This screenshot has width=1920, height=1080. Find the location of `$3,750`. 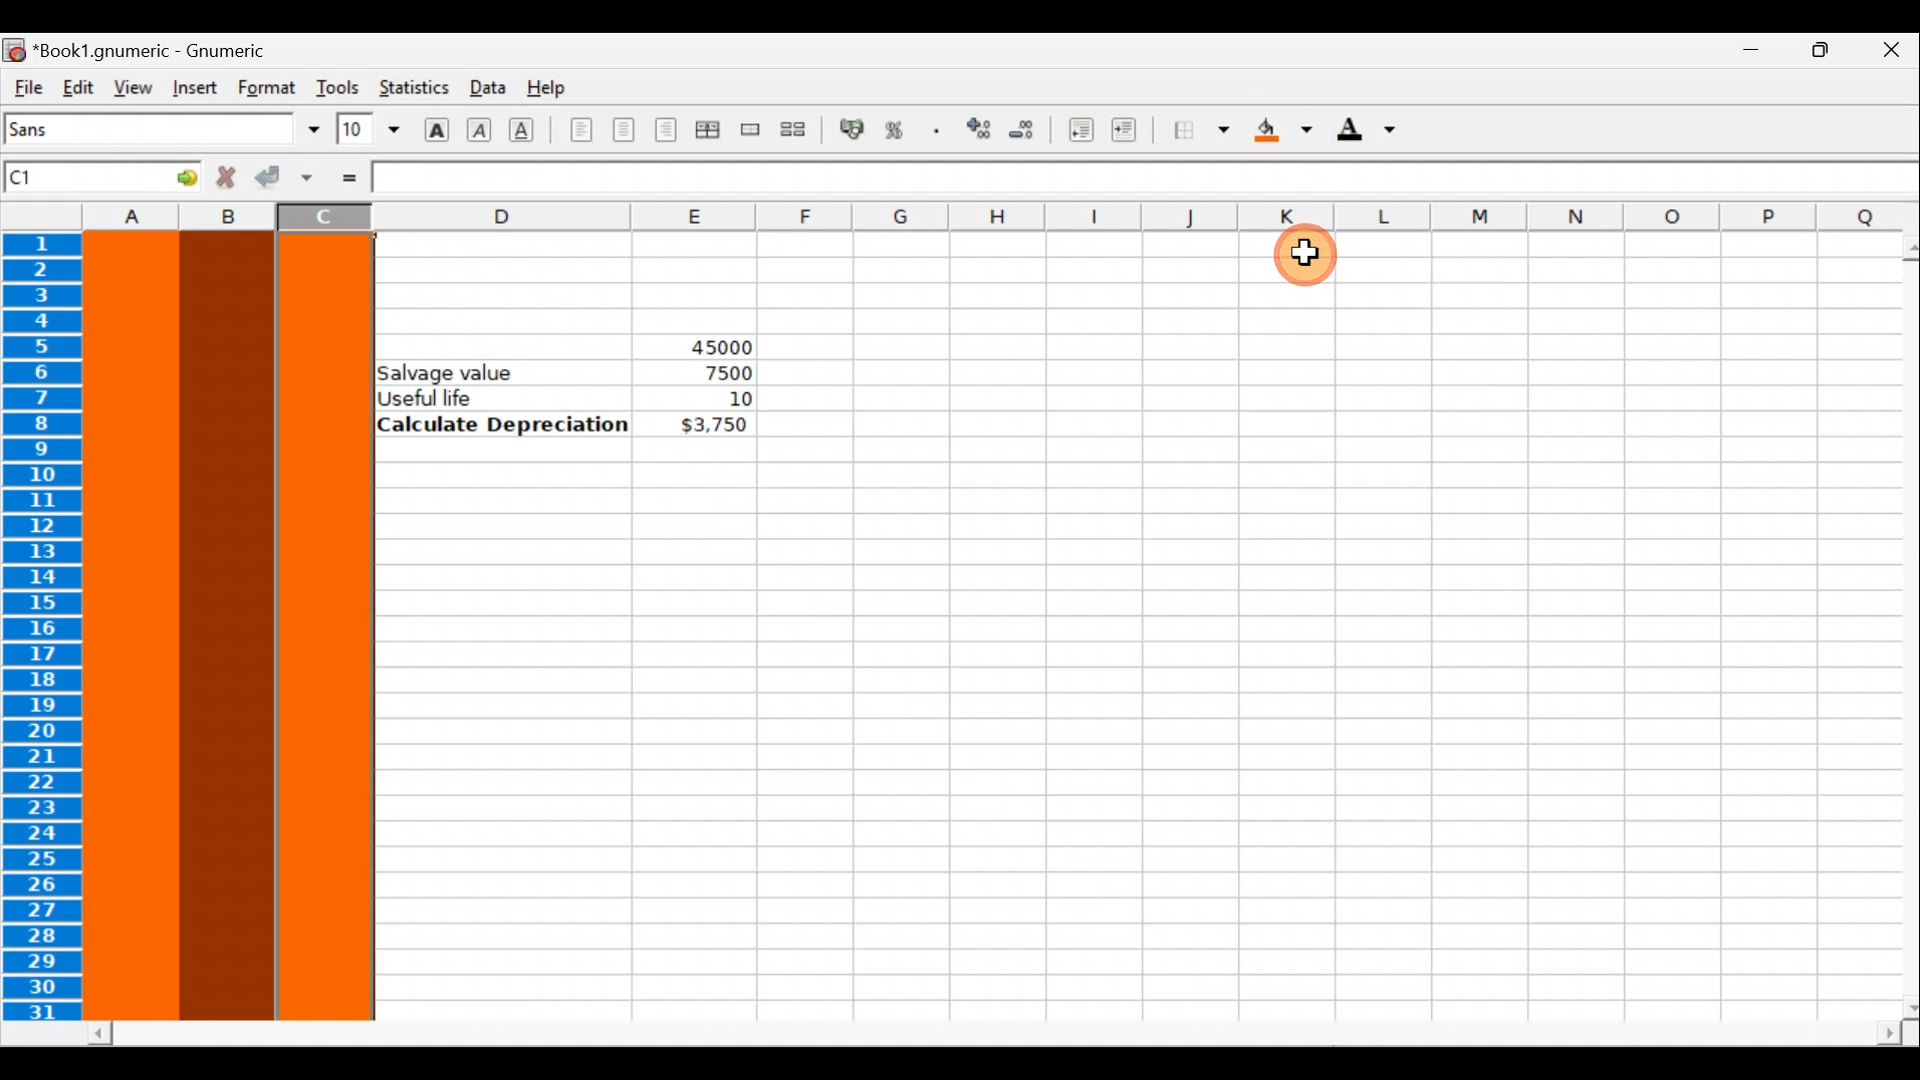

$3,750 is located at coordinates (712, 426).